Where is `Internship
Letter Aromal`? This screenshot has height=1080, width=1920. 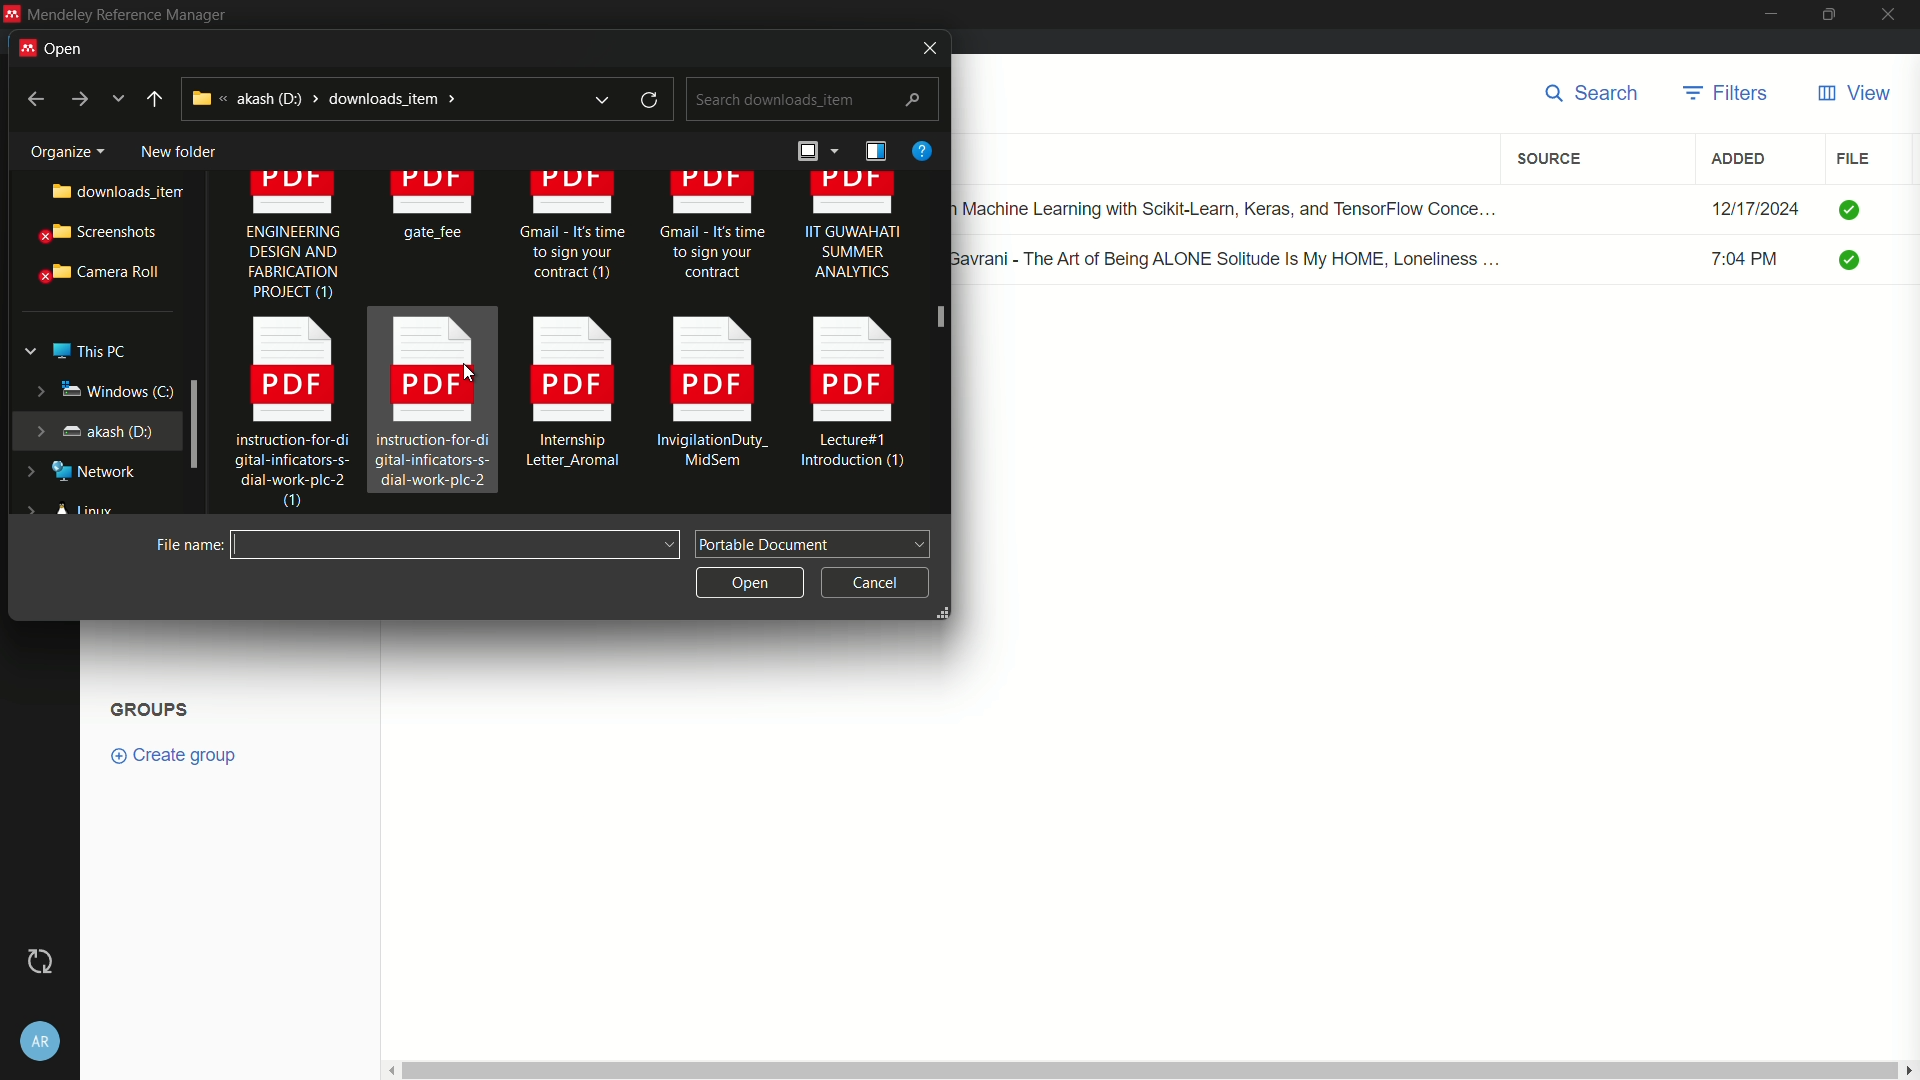 Internship
Letter Aromal is located at coordinates (566, 399).